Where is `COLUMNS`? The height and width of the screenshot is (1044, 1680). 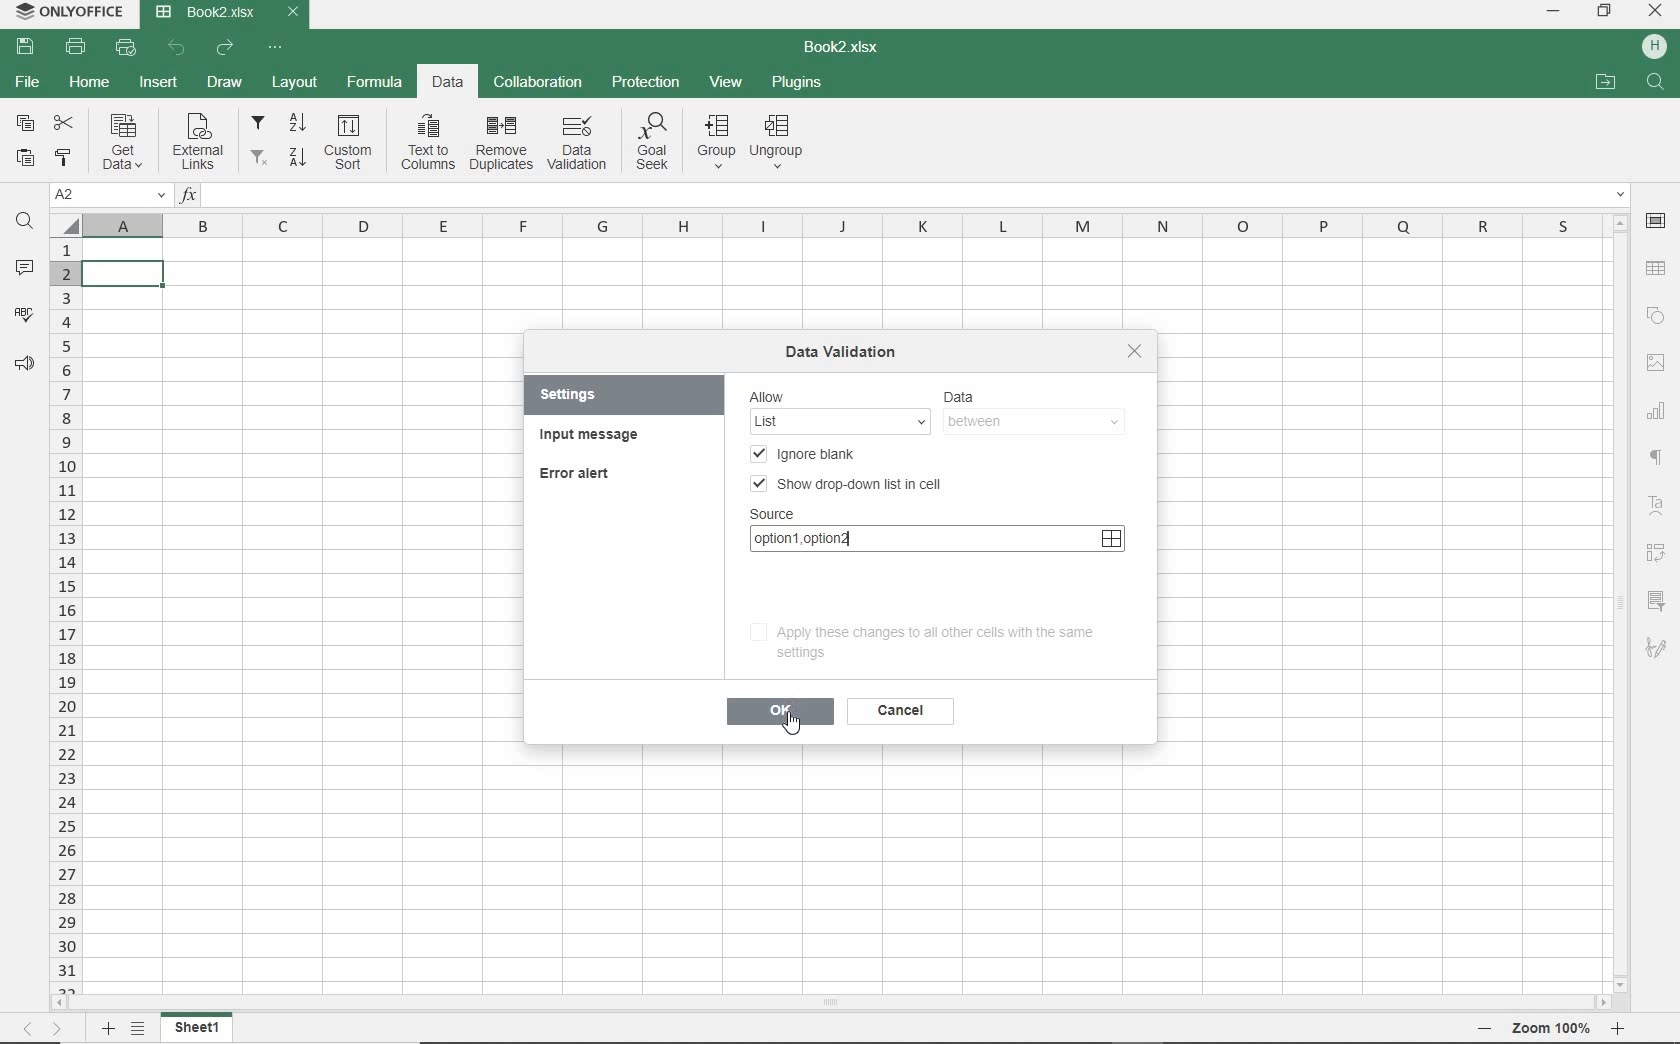 COLUMNS is located at coordinates (843, 224).